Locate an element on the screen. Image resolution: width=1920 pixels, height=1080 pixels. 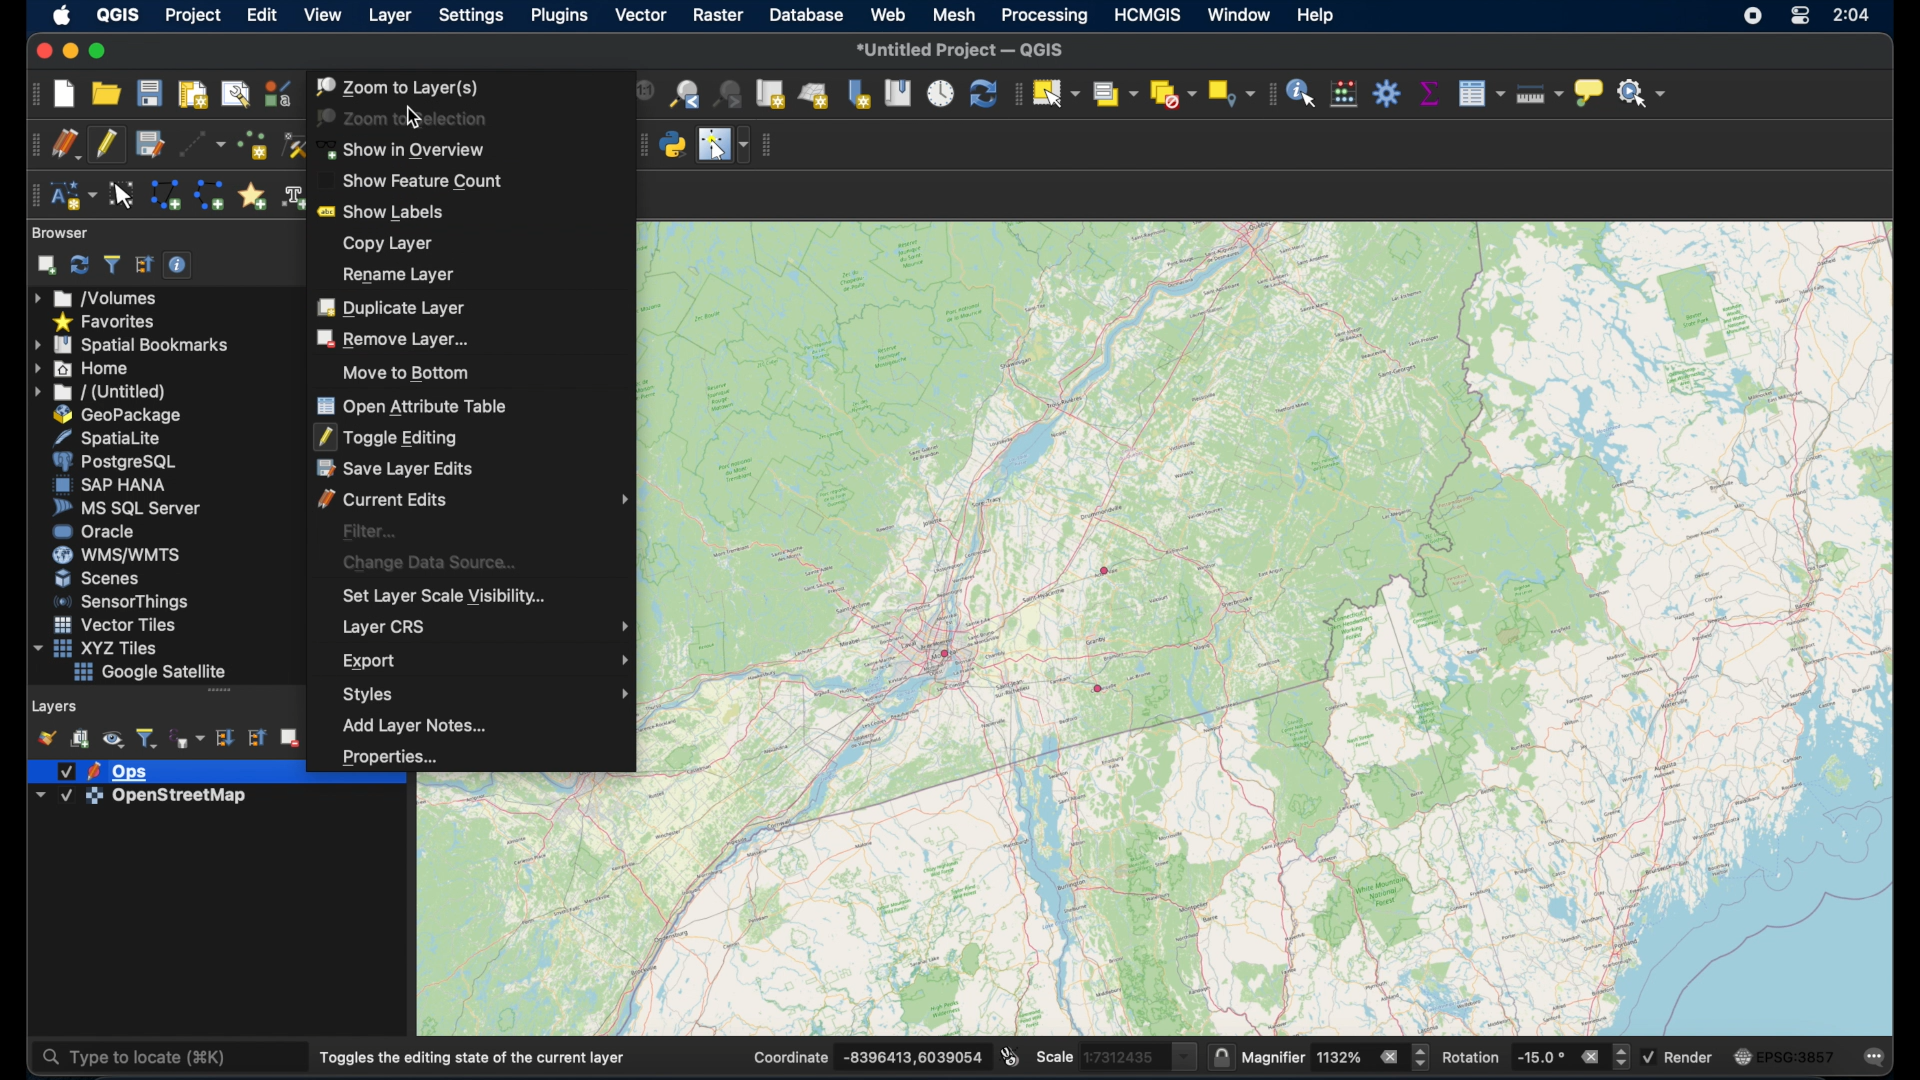
select features by area or single click is located at coordinates (1054, 91).